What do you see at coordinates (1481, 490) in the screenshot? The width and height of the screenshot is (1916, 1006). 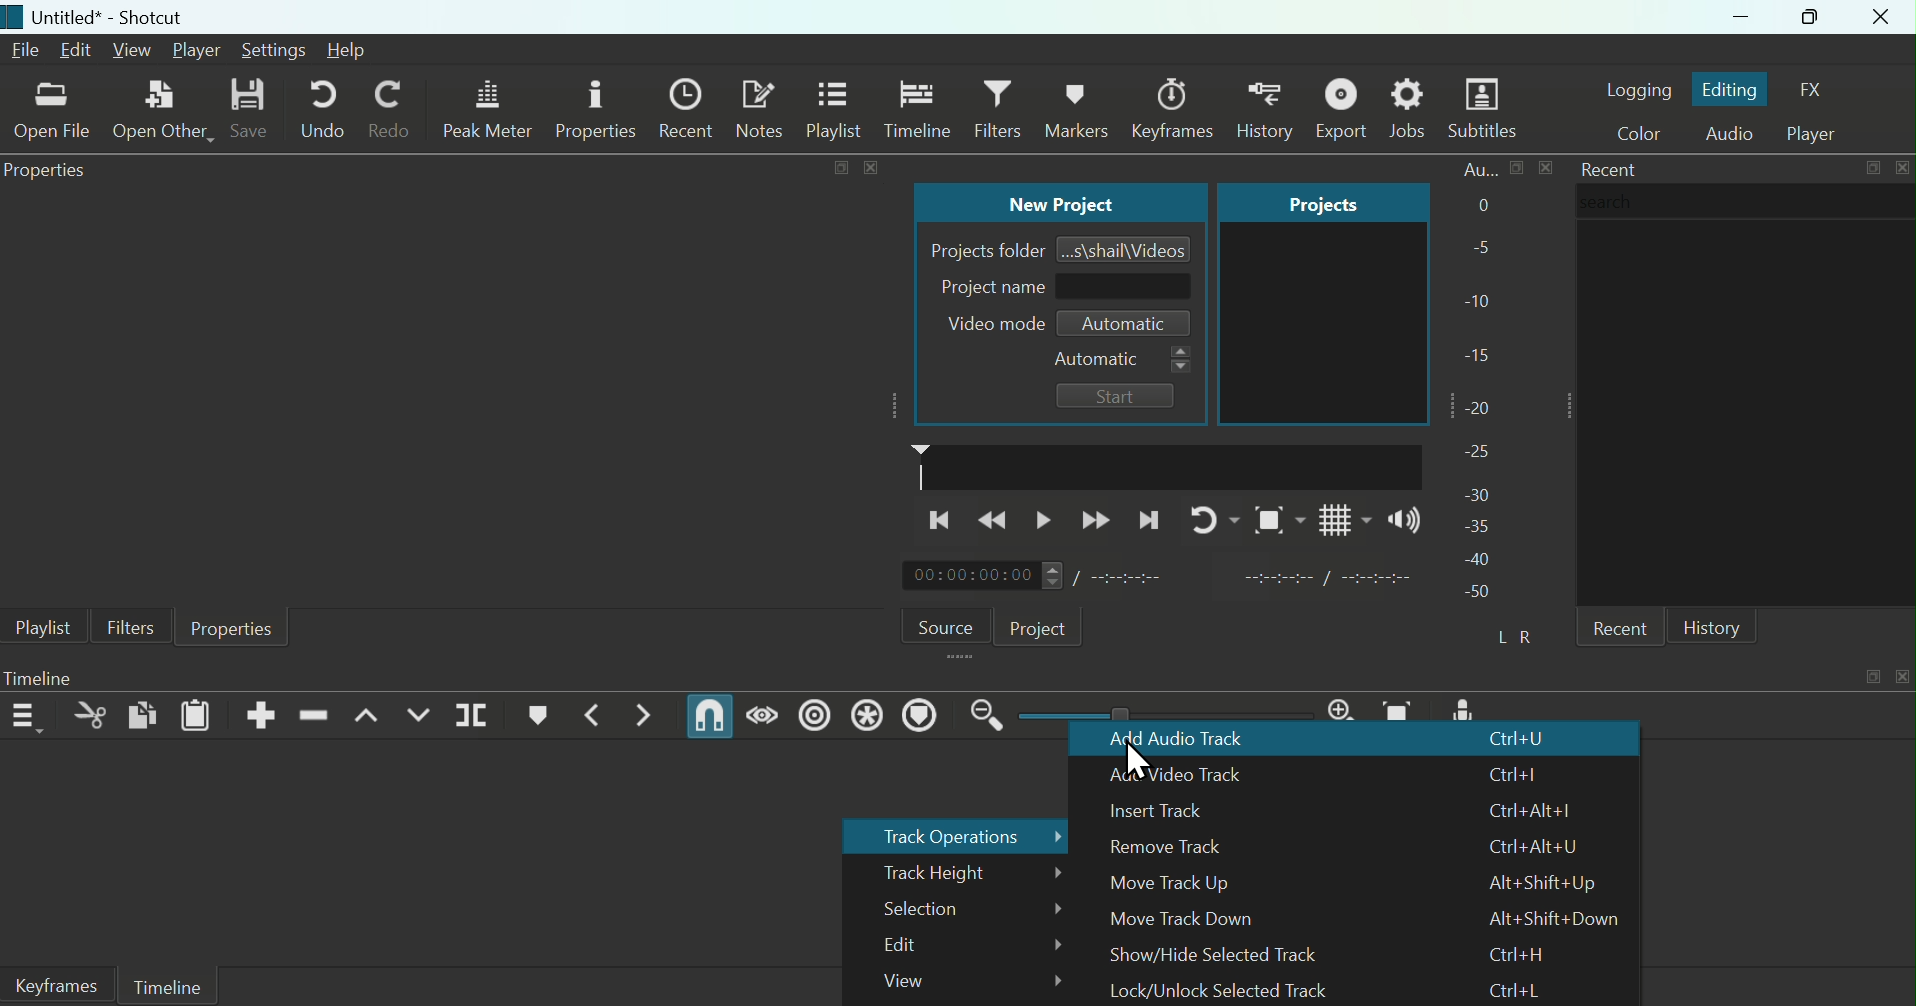 I see `-30` at bounding box center [1481, 490].